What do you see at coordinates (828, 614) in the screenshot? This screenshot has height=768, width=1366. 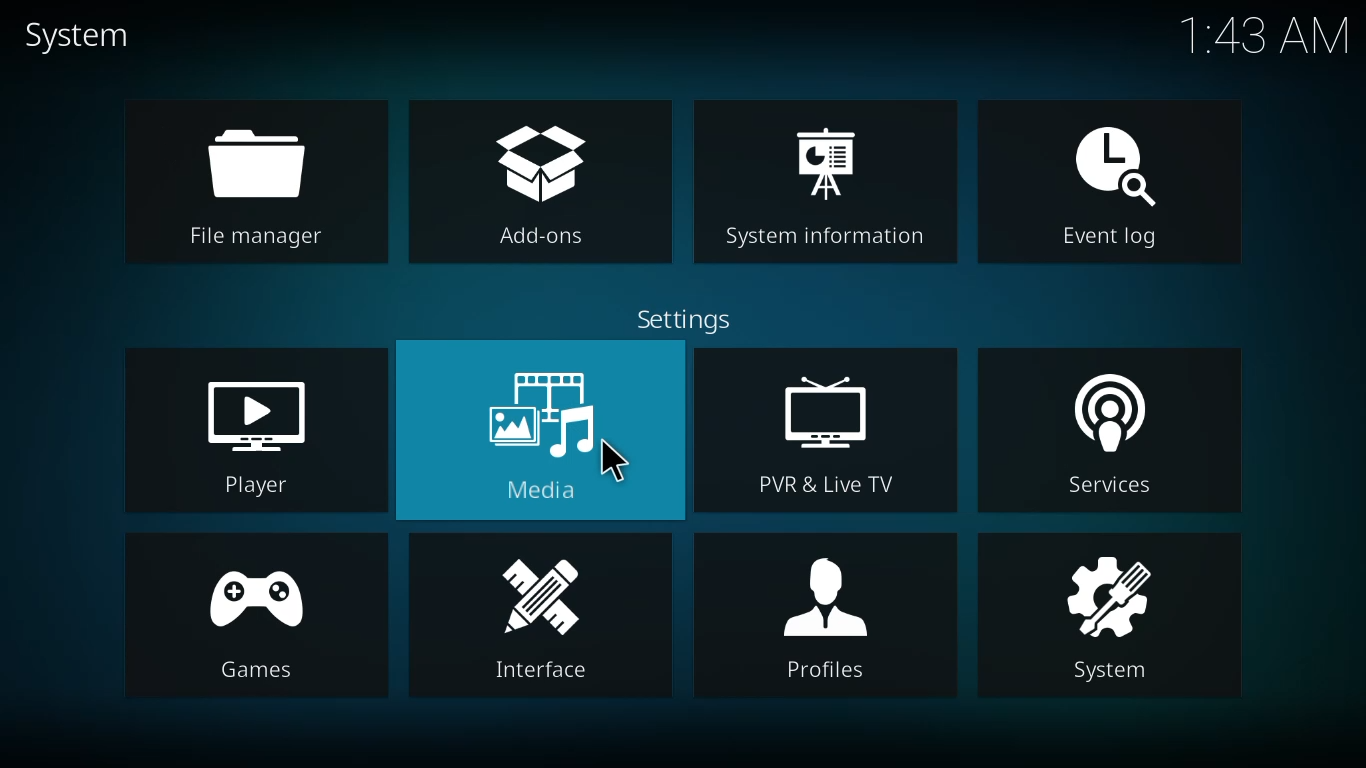 I see `profiles` at bounding box center [828, 614].